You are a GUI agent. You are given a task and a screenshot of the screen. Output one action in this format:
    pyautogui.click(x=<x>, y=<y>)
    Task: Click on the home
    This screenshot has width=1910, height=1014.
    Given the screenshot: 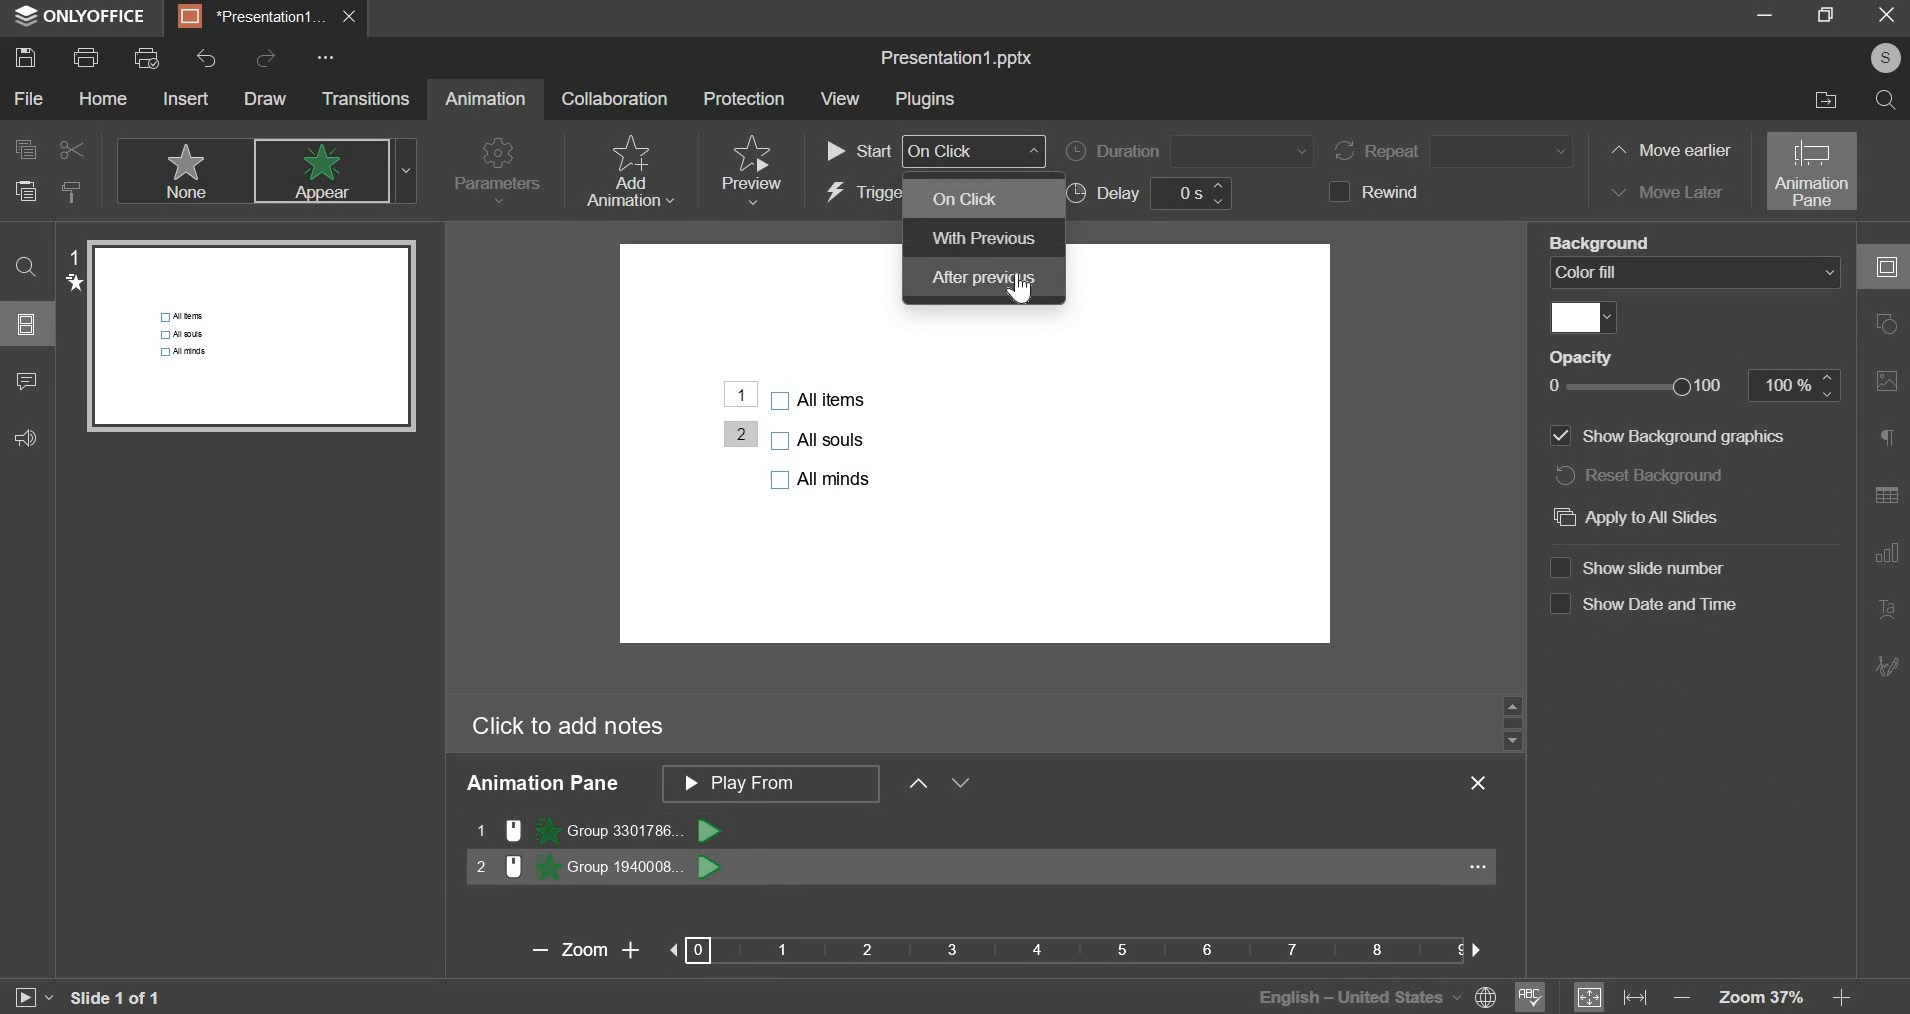 What is the action you would take?
    pyautogui.click(x=103, y=99)
    